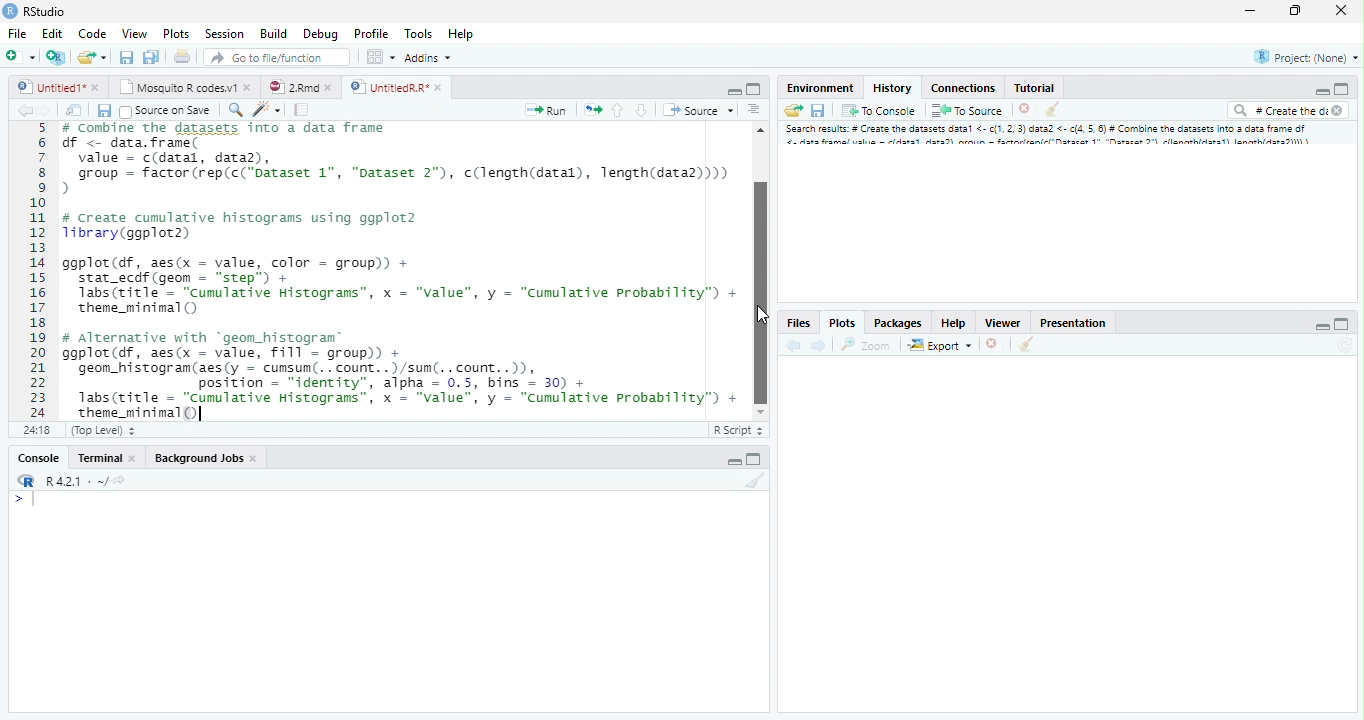 Image resolution: width=1364 pixels, height=720 pixels. What do you see at coordinates (992, 342) in the screenshot?
I see `Delete ` at bounding box center [992, 342].